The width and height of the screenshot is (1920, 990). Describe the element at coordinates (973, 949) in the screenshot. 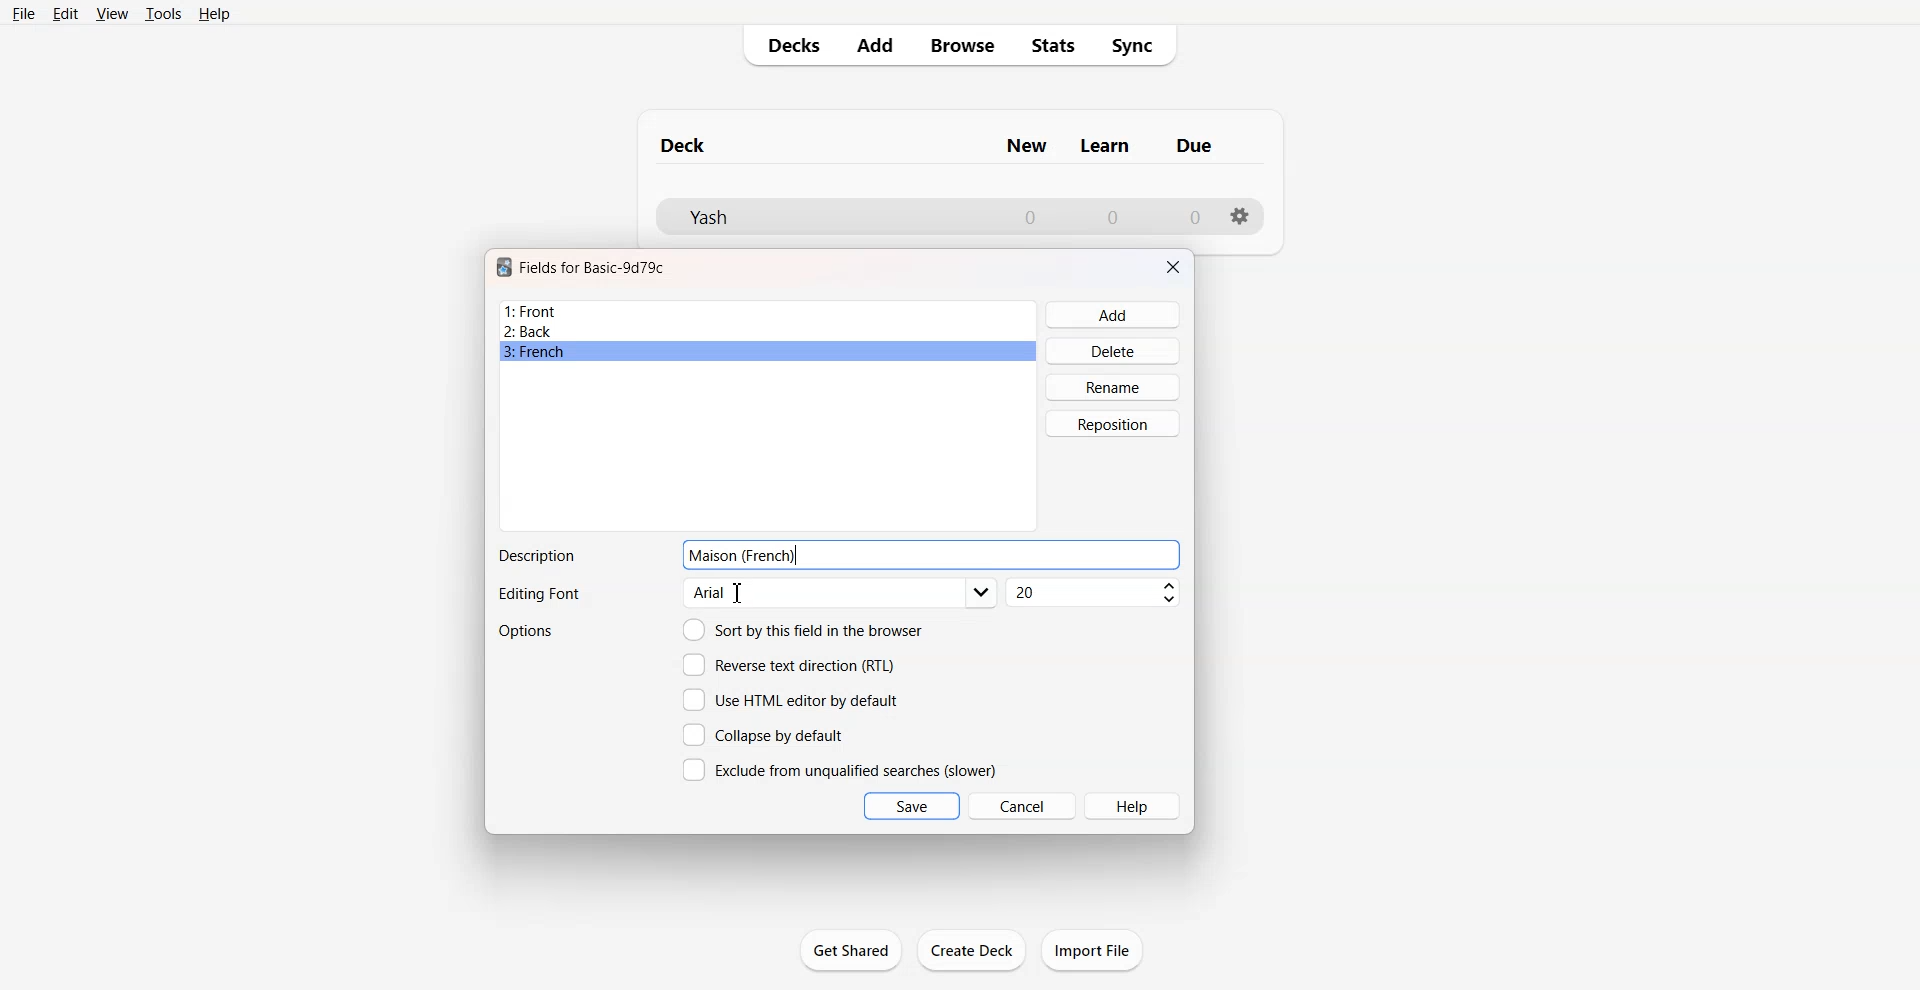

I see `Create Deck` at that location.